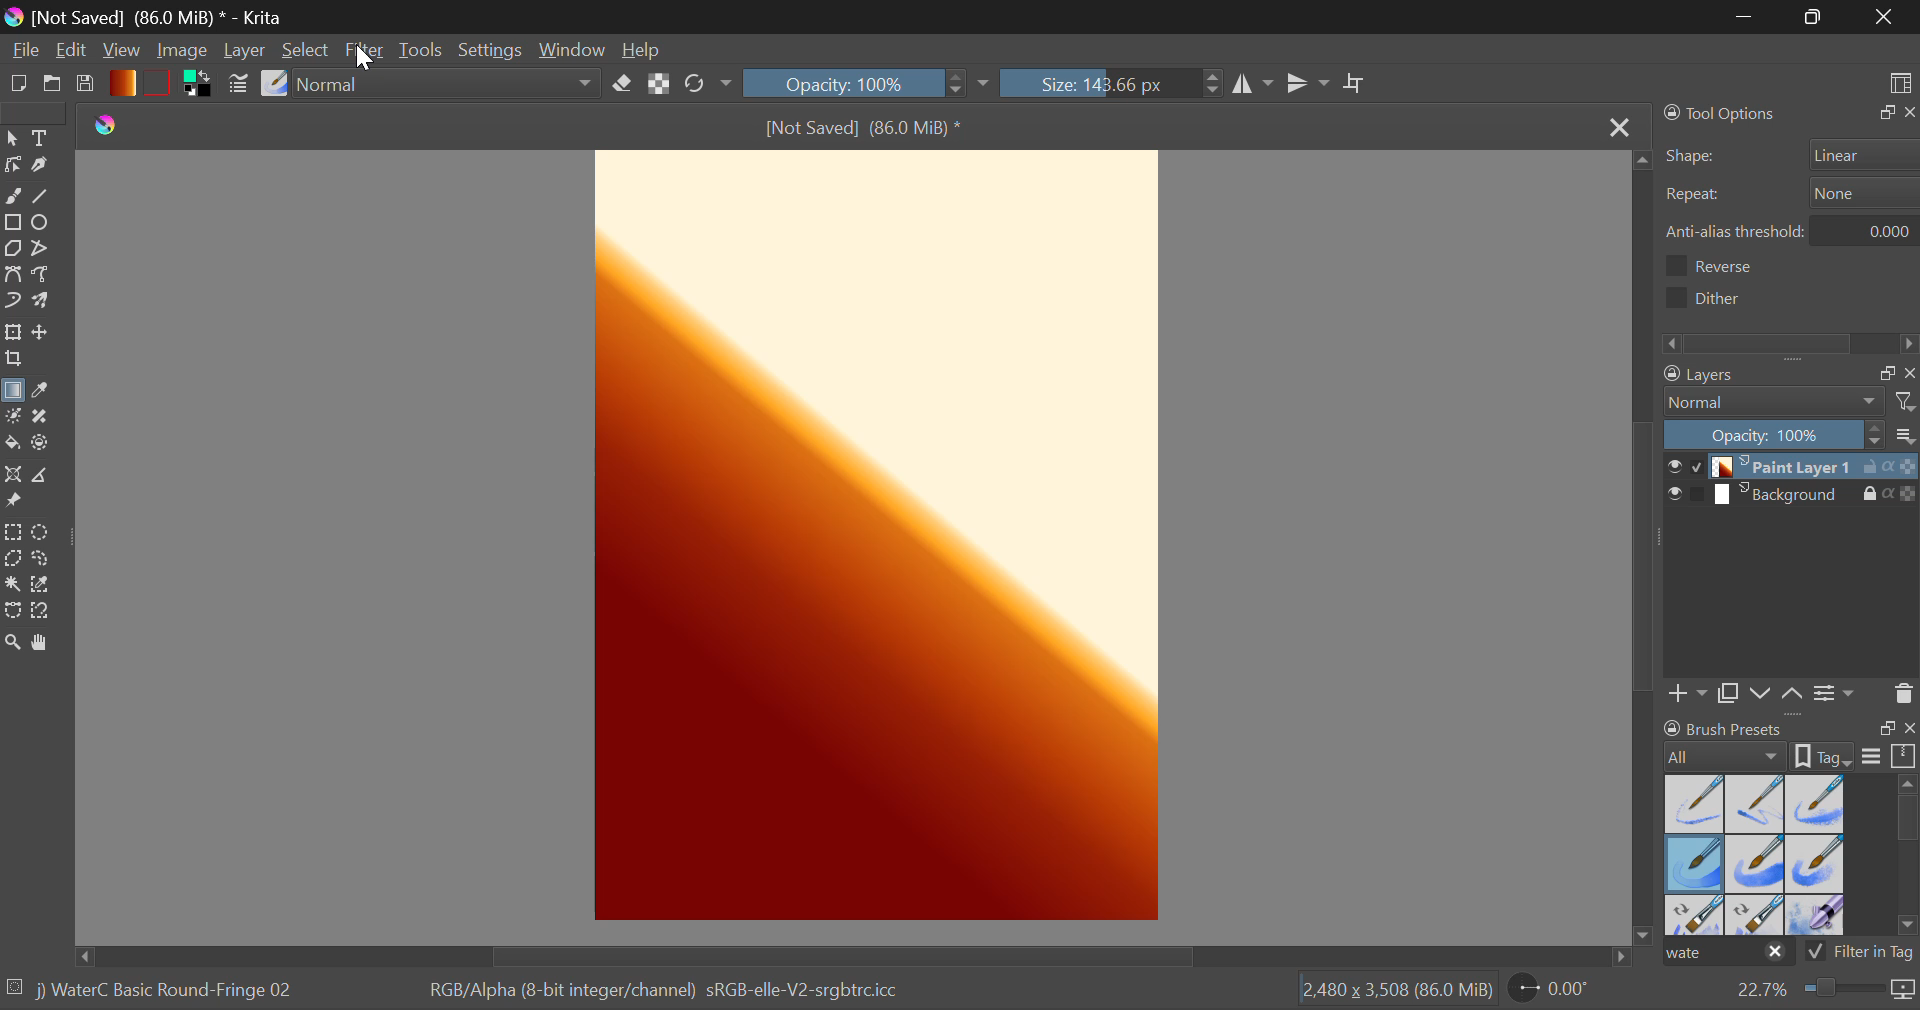 This screenshot has width=1920, height=1010. I want to click on copy, so click(1727, 695).